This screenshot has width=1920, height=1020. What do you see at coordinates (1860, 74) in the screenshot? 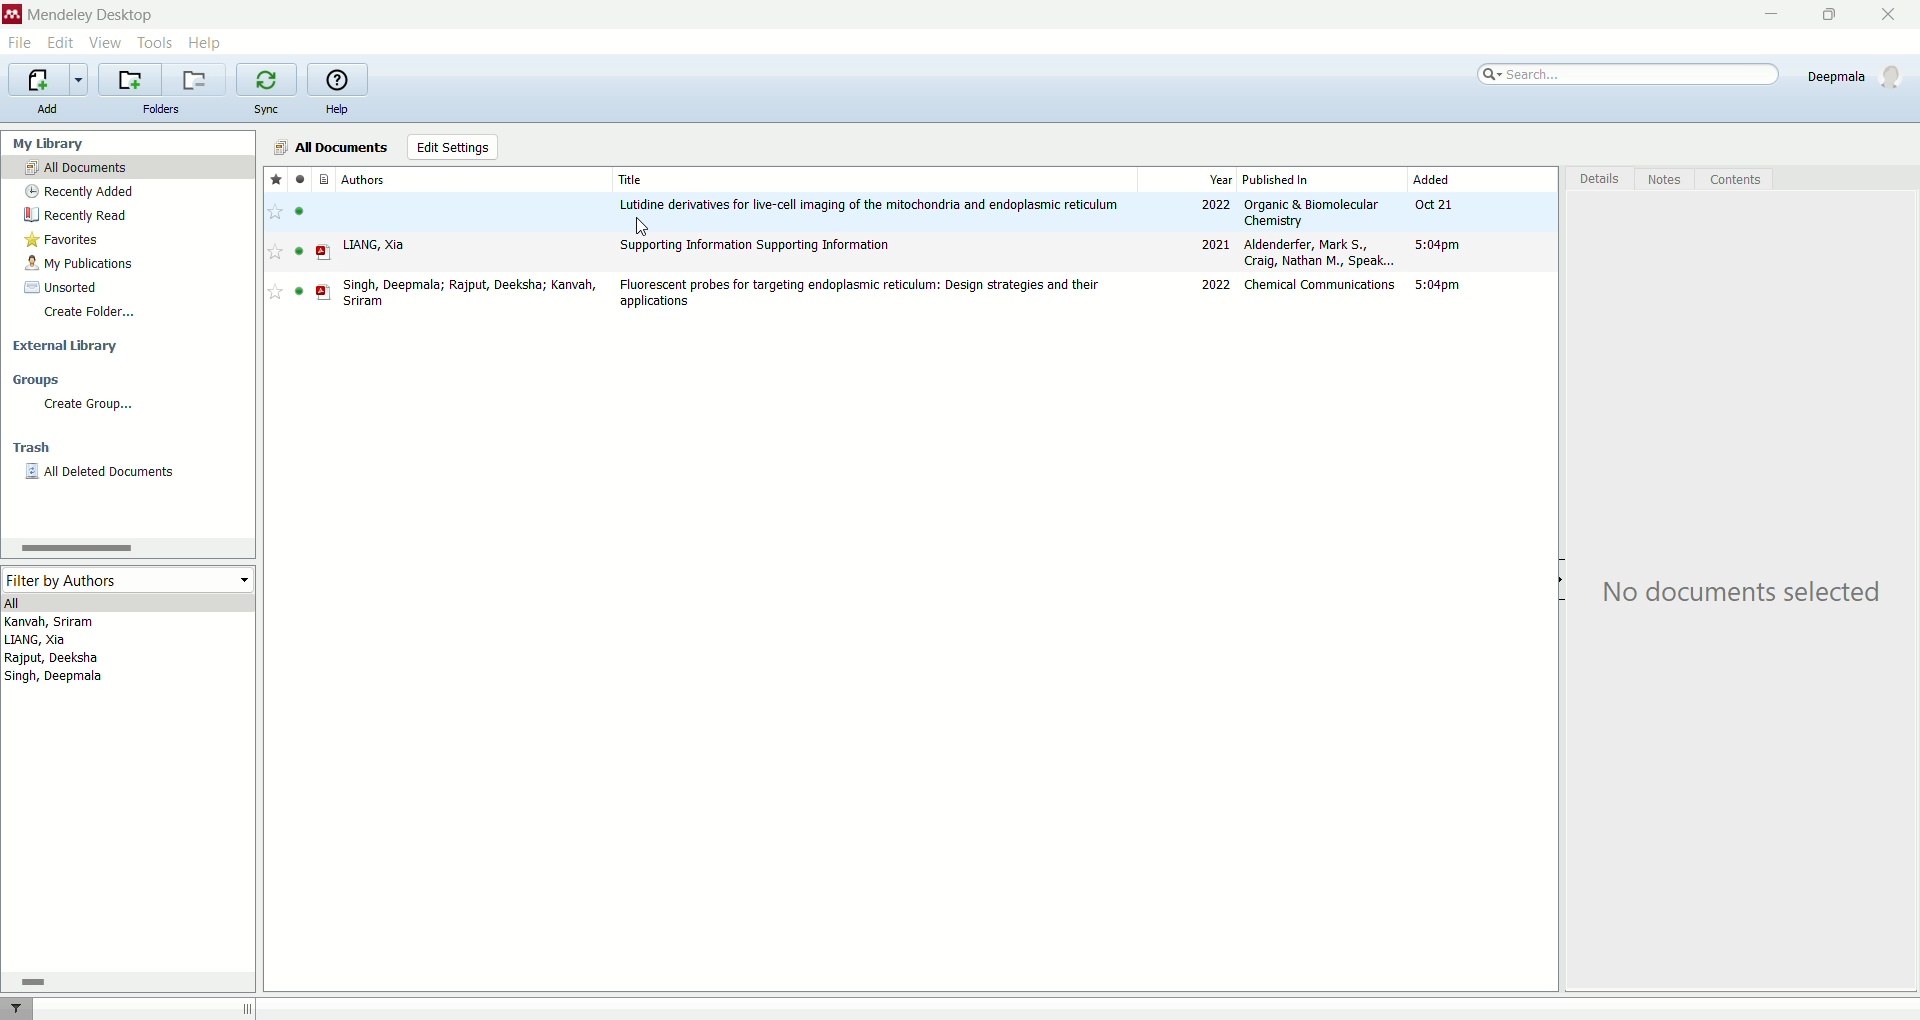
I see `account` at bounding box center [1860, 74].